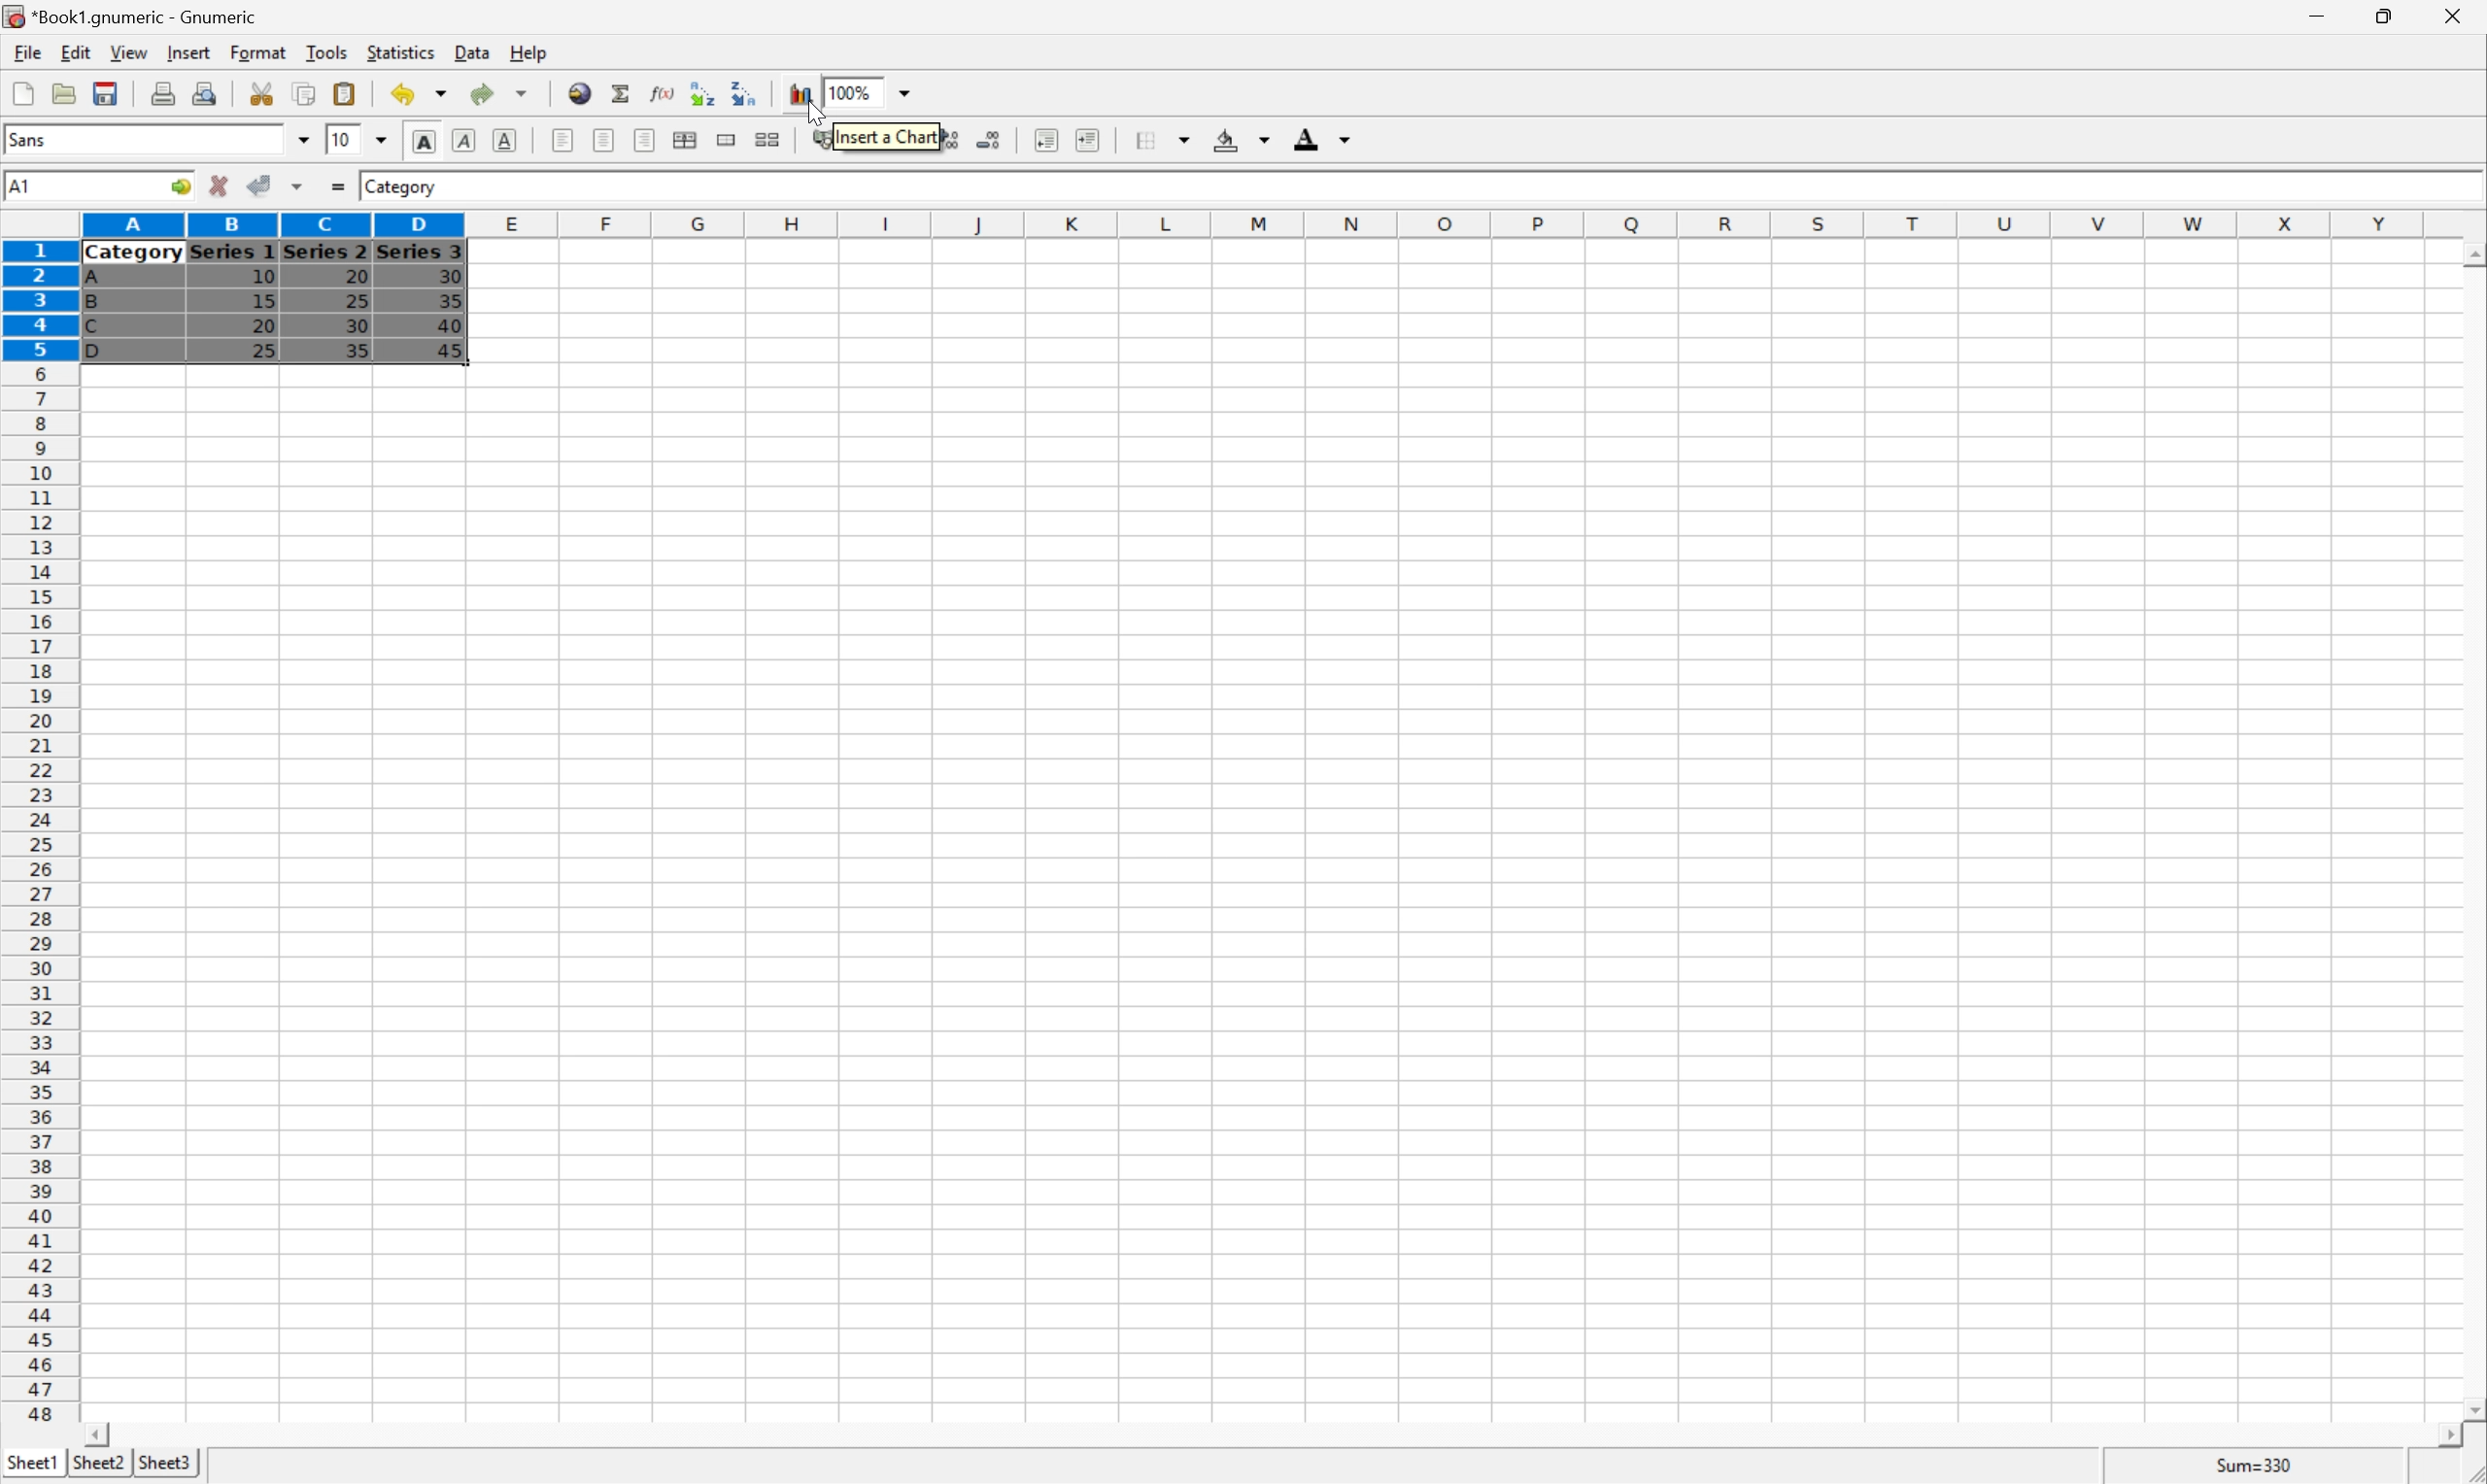 The width and height of the screenshot is (2487, 1484). Describe the element at coordinates (1320, 136) in the screenshot. I see `Foreground` at that location.